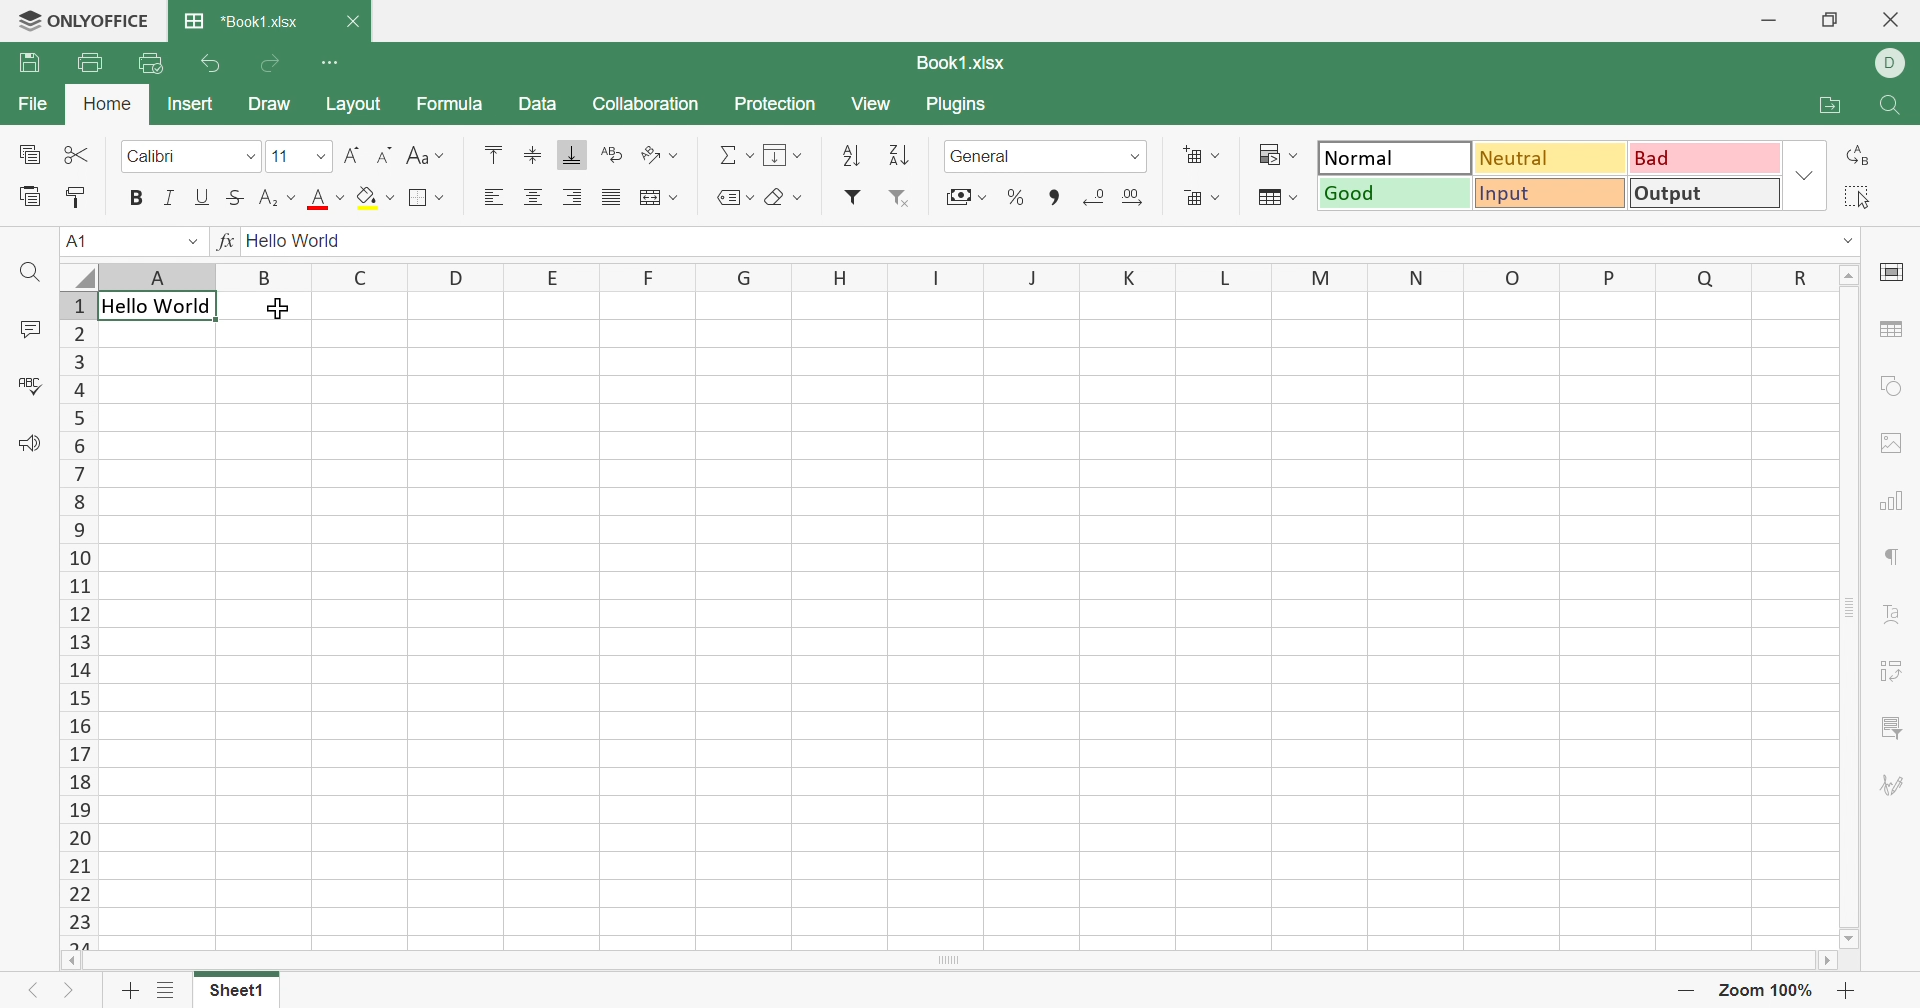  I want to click on Sort ascending, so click(852, 156).